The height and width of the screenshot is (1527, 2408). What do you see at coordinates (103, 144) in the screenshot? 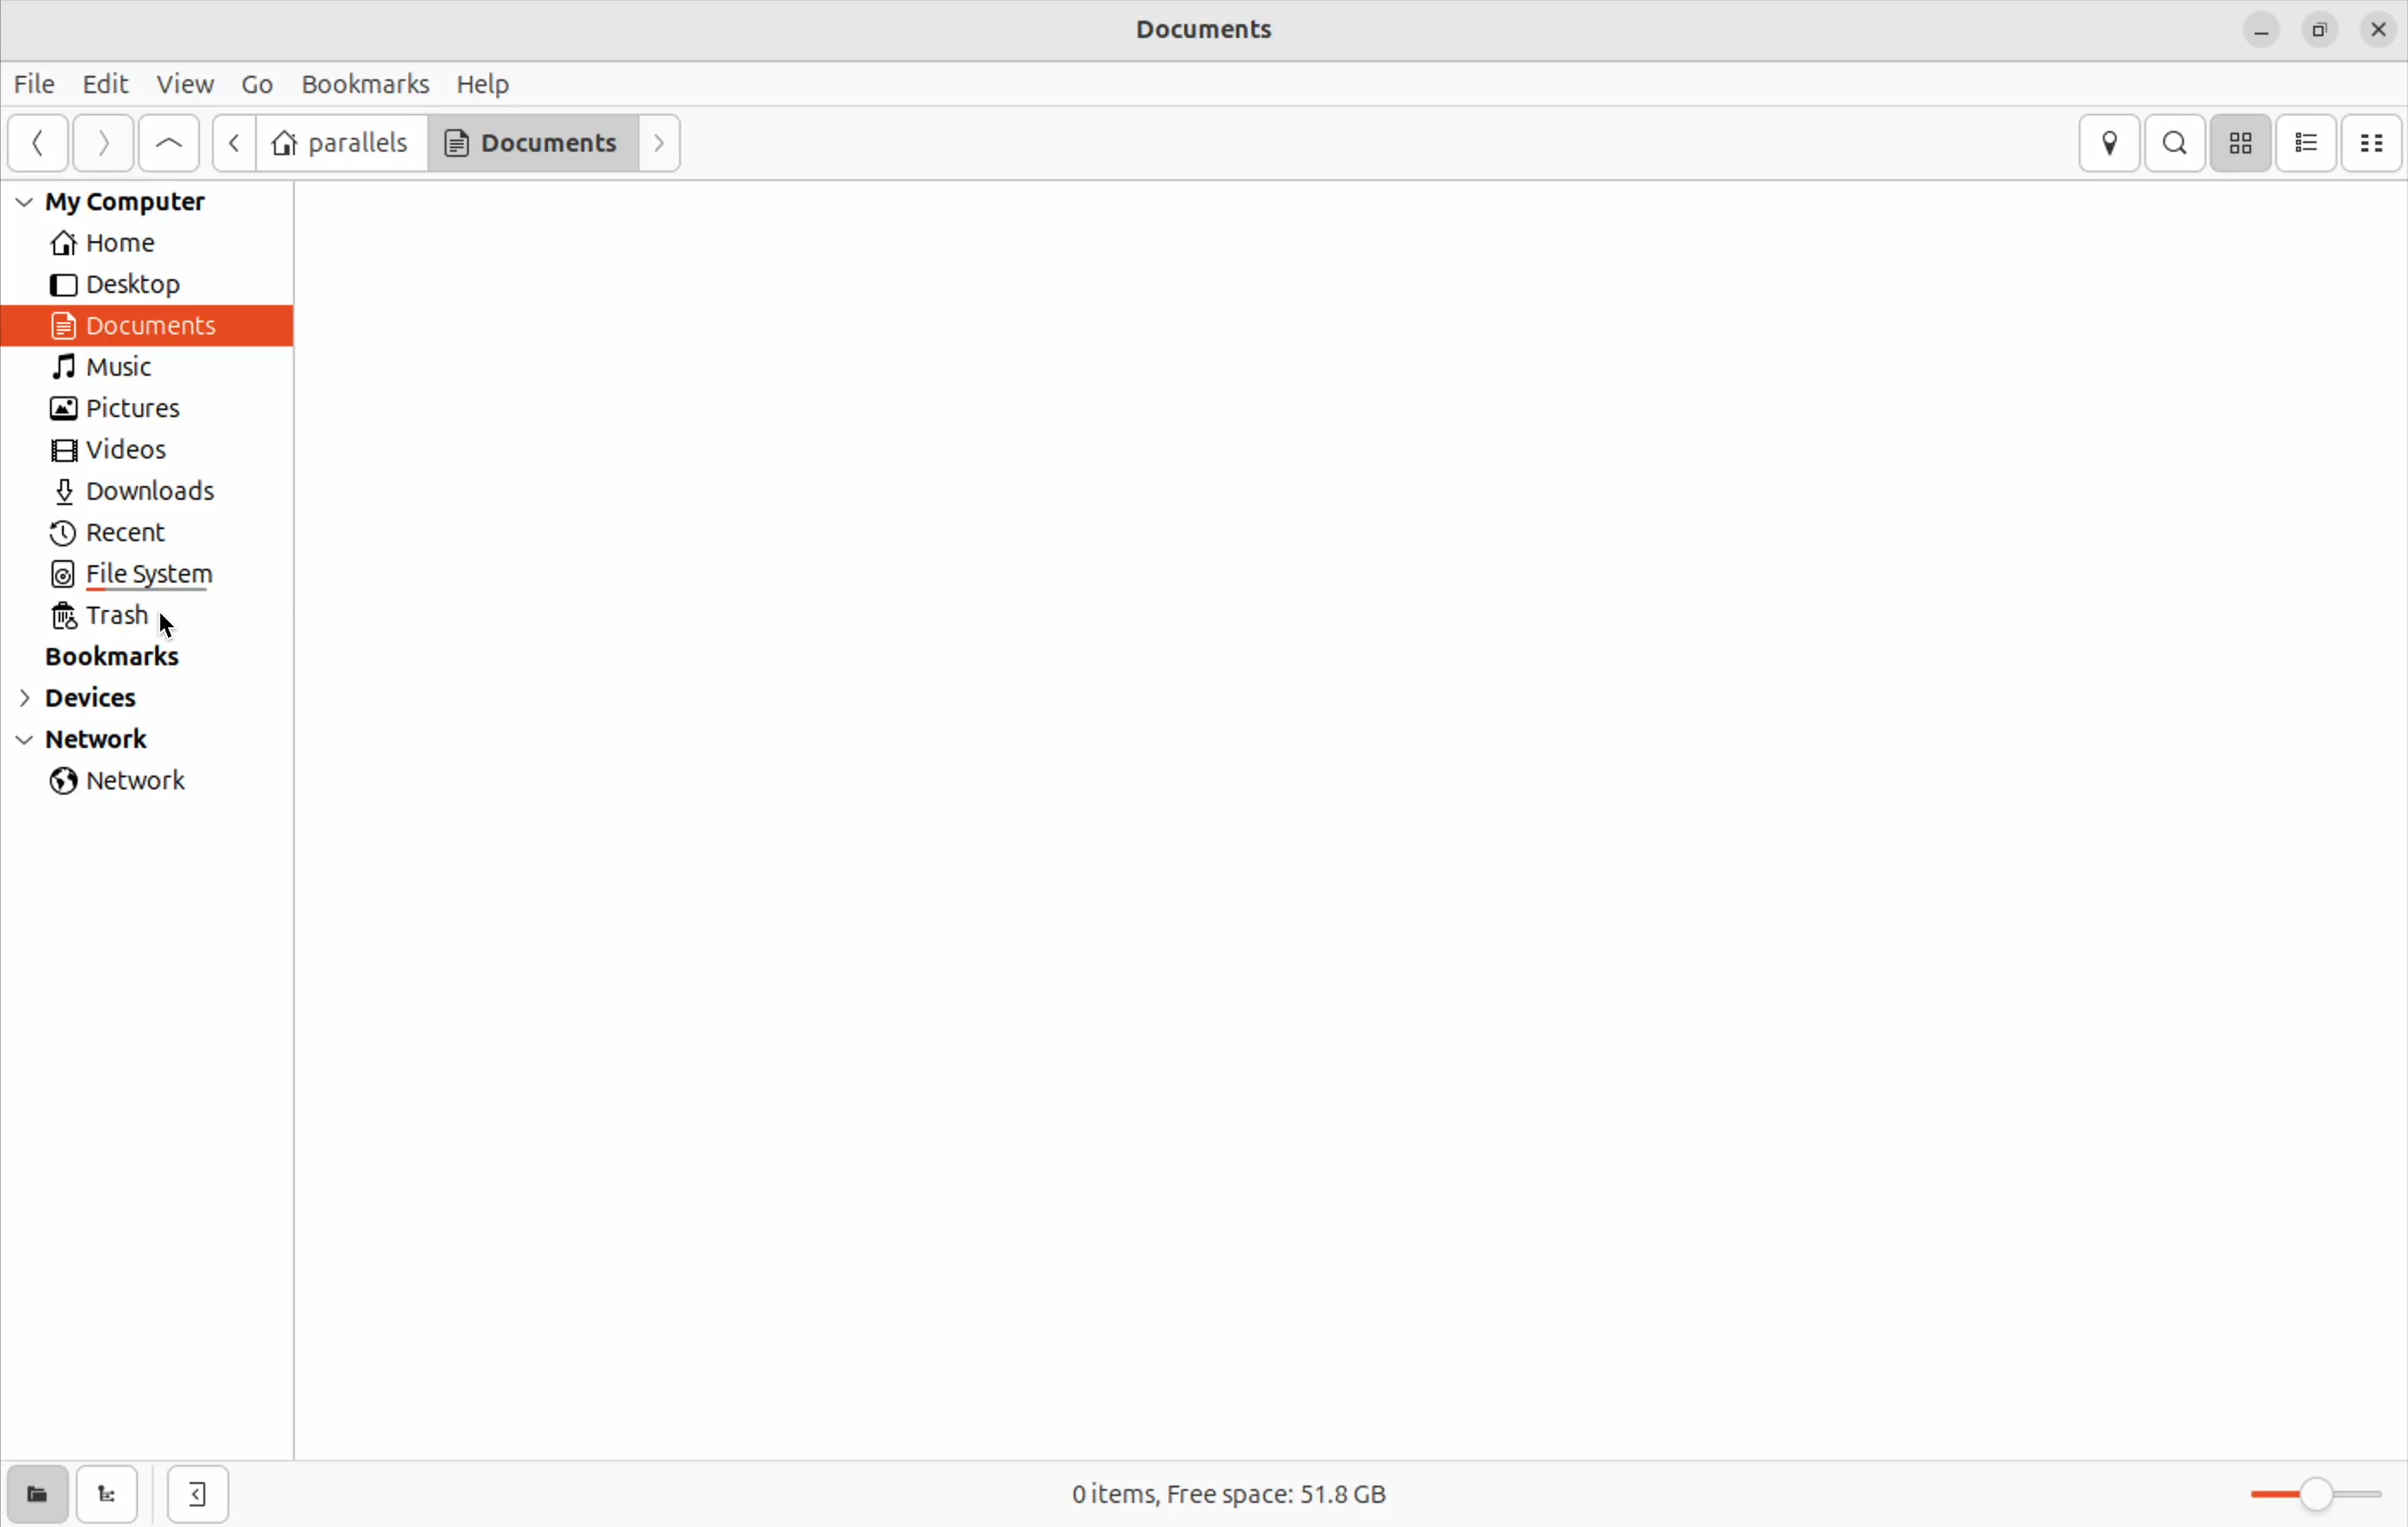
I see `next` at bounding box center [103, 144].